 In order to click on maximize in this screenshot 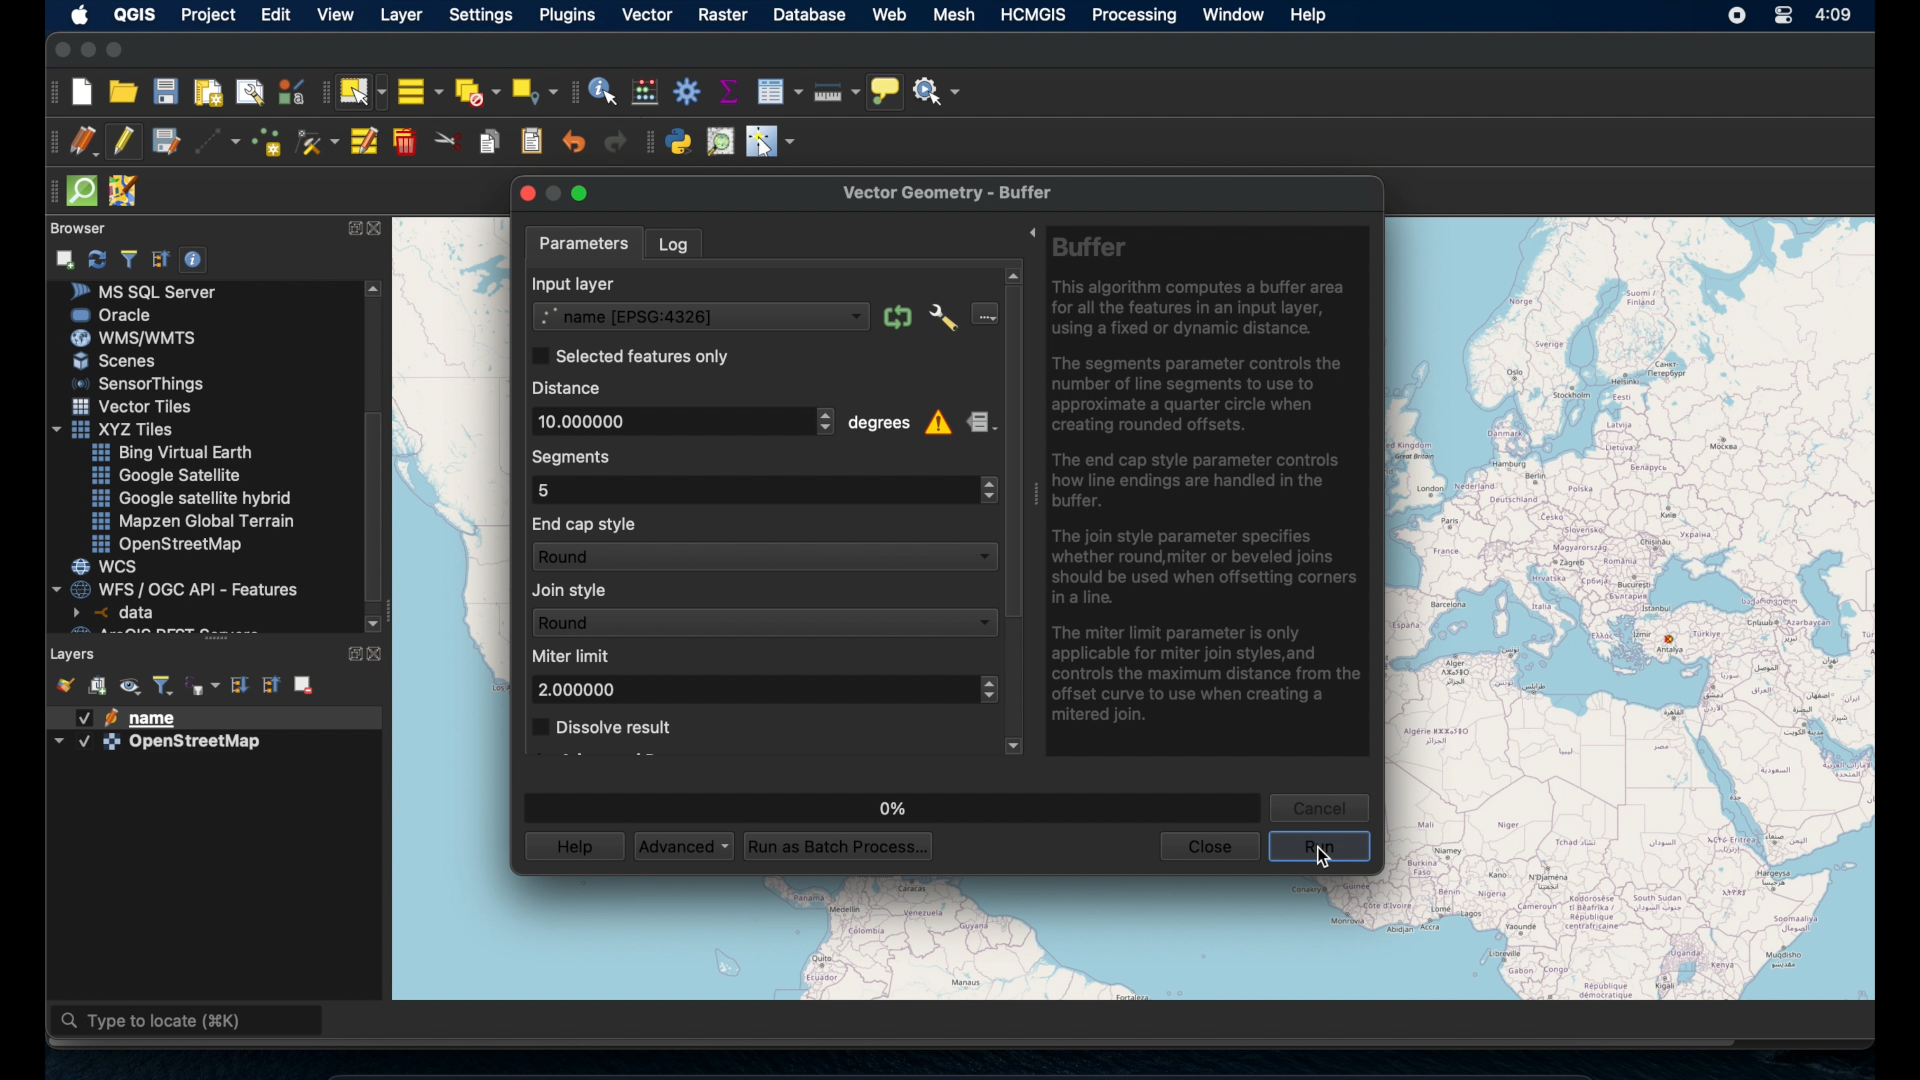, I will do `click(587, 193)`.